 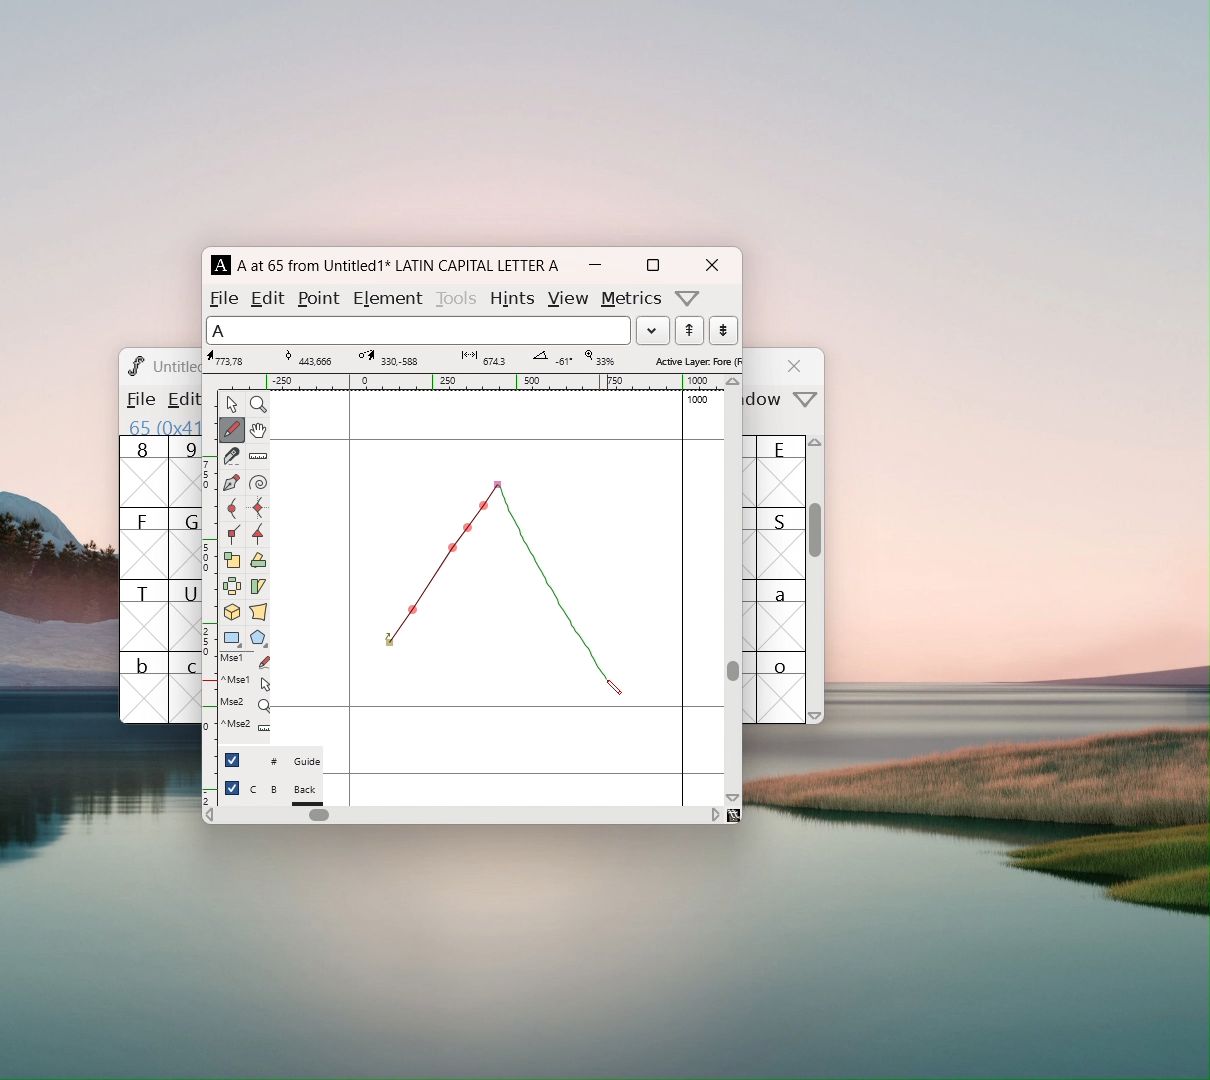 I want to click on logo, so click(x=134, y=365).